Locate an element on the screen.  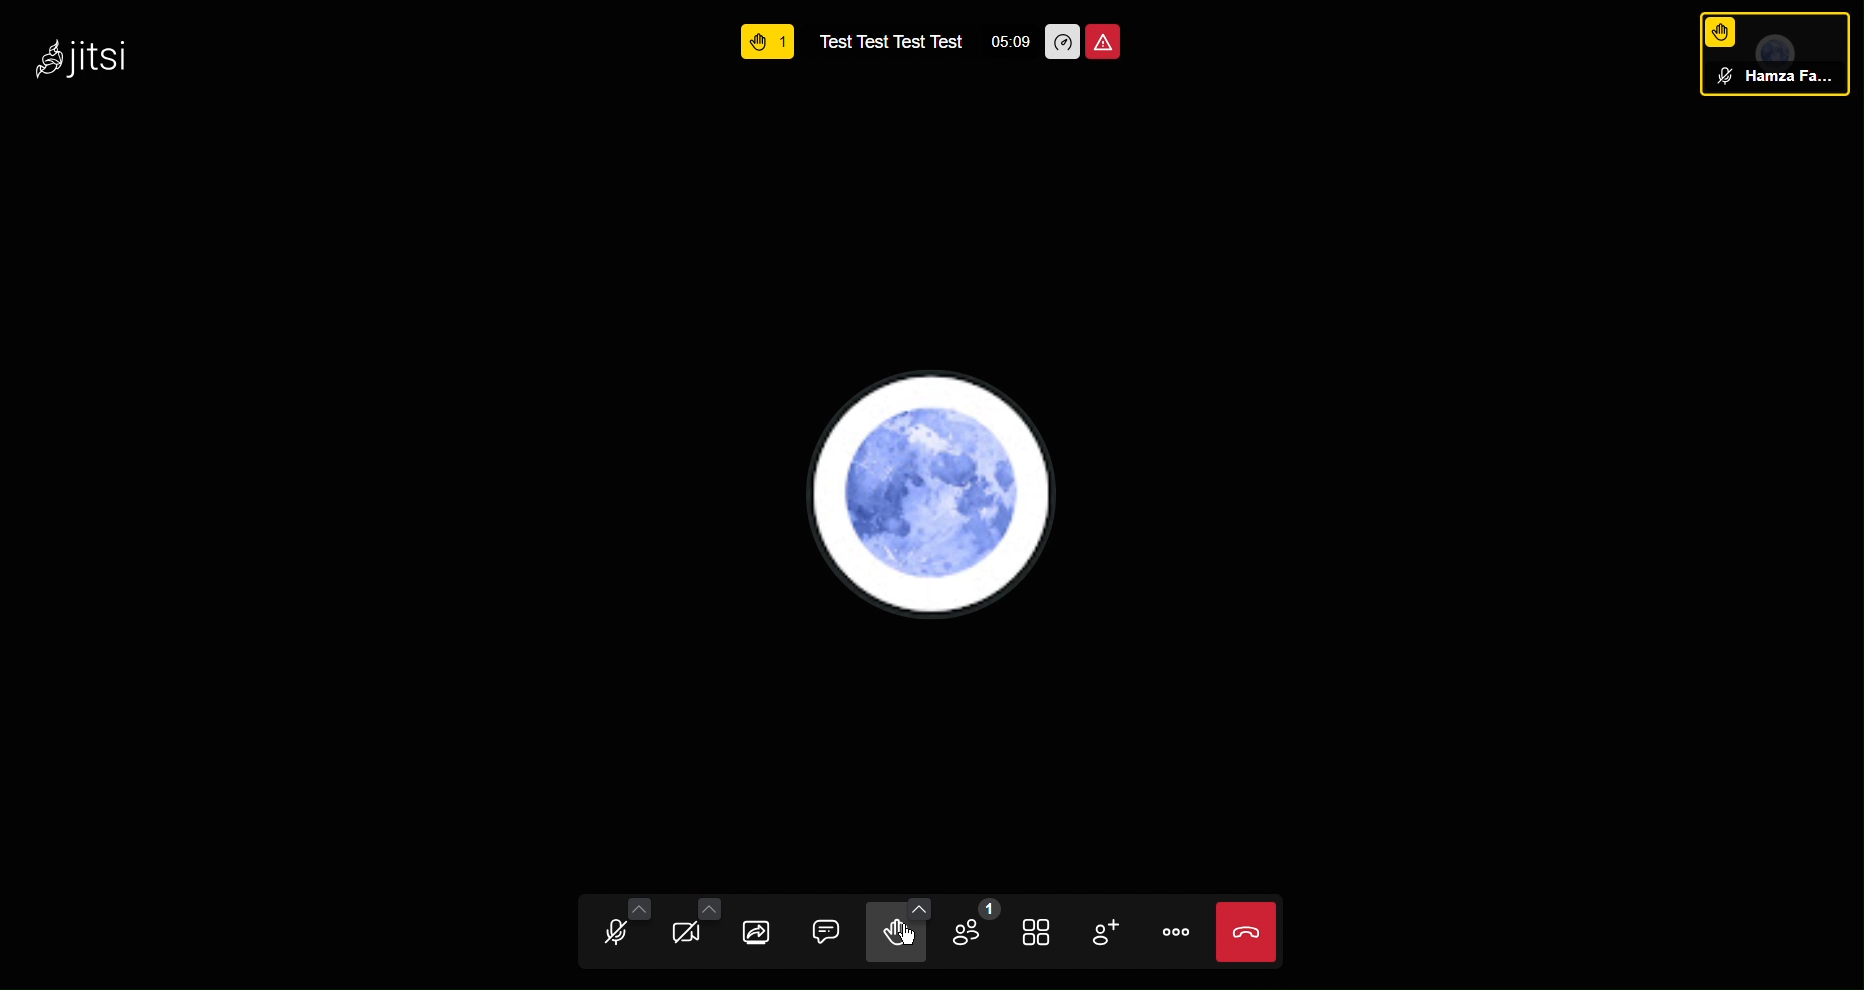
Raise Hand is located at coordinates (902, 931).